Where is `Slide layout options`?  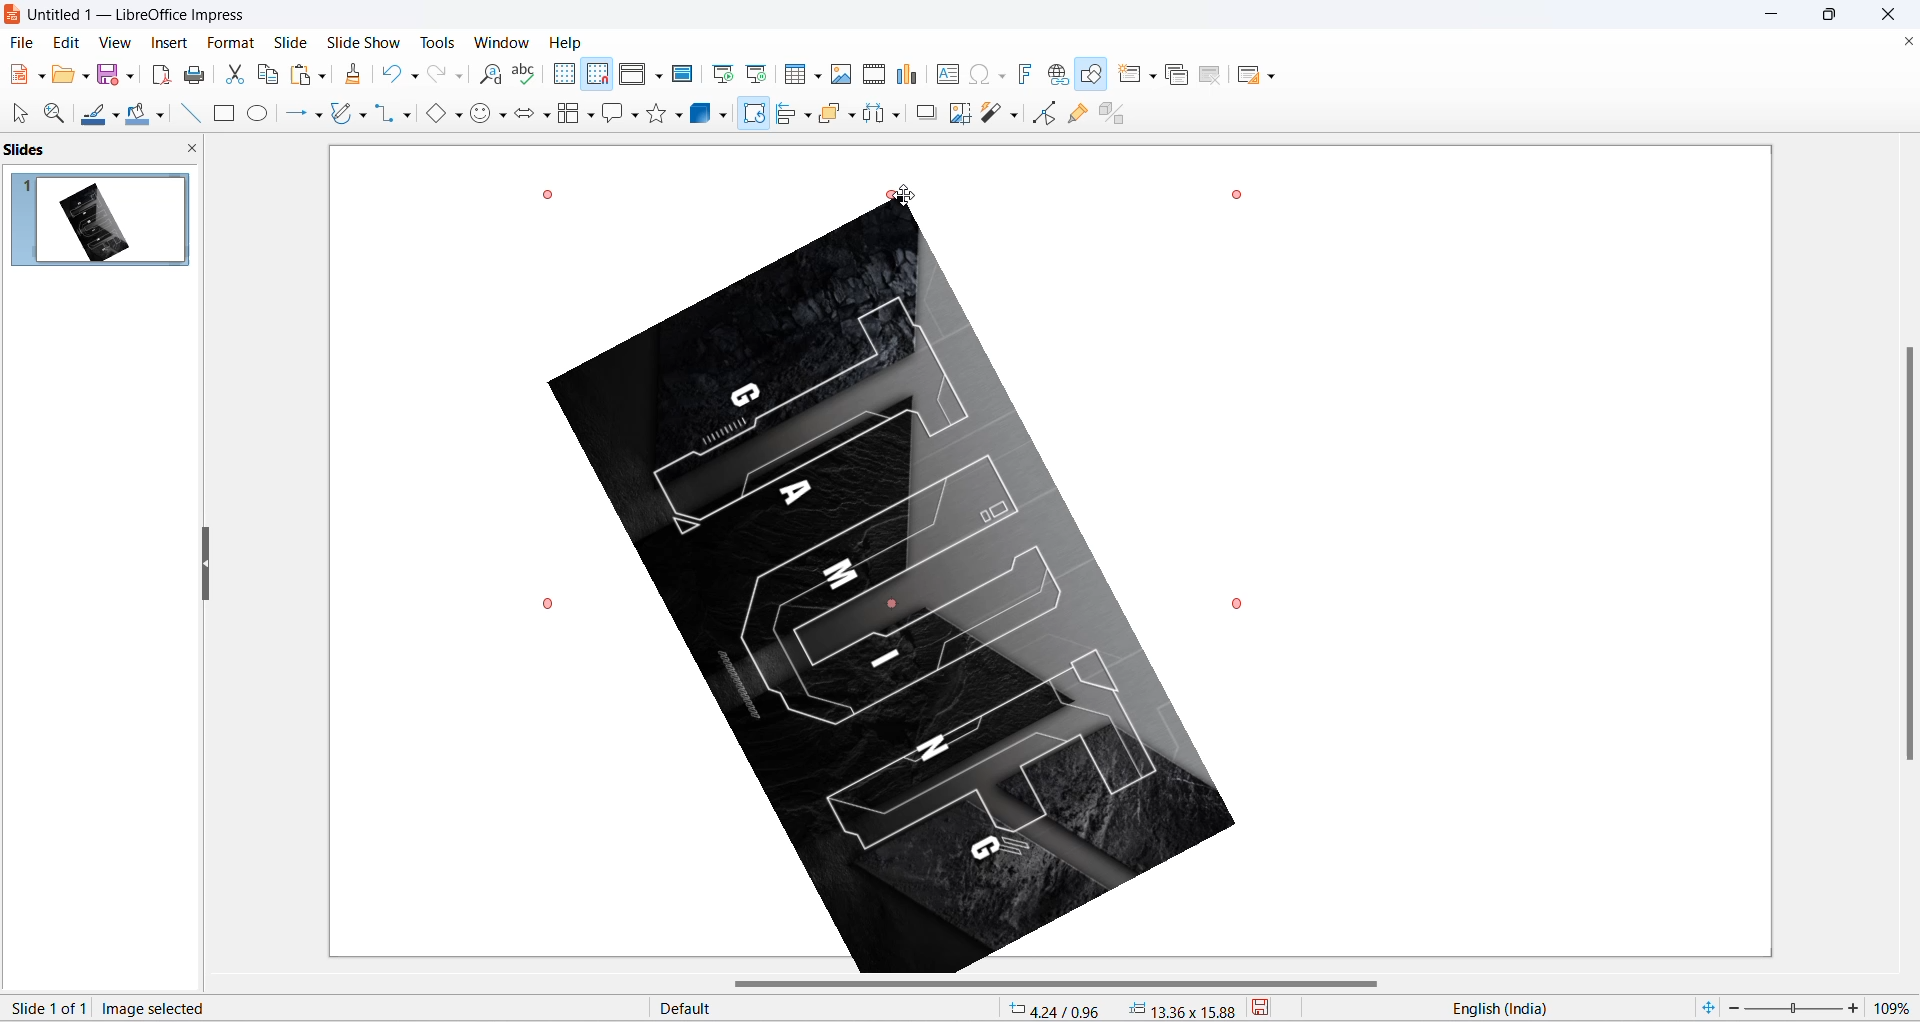 Slide layout options is located at coordinates (1276, 77).